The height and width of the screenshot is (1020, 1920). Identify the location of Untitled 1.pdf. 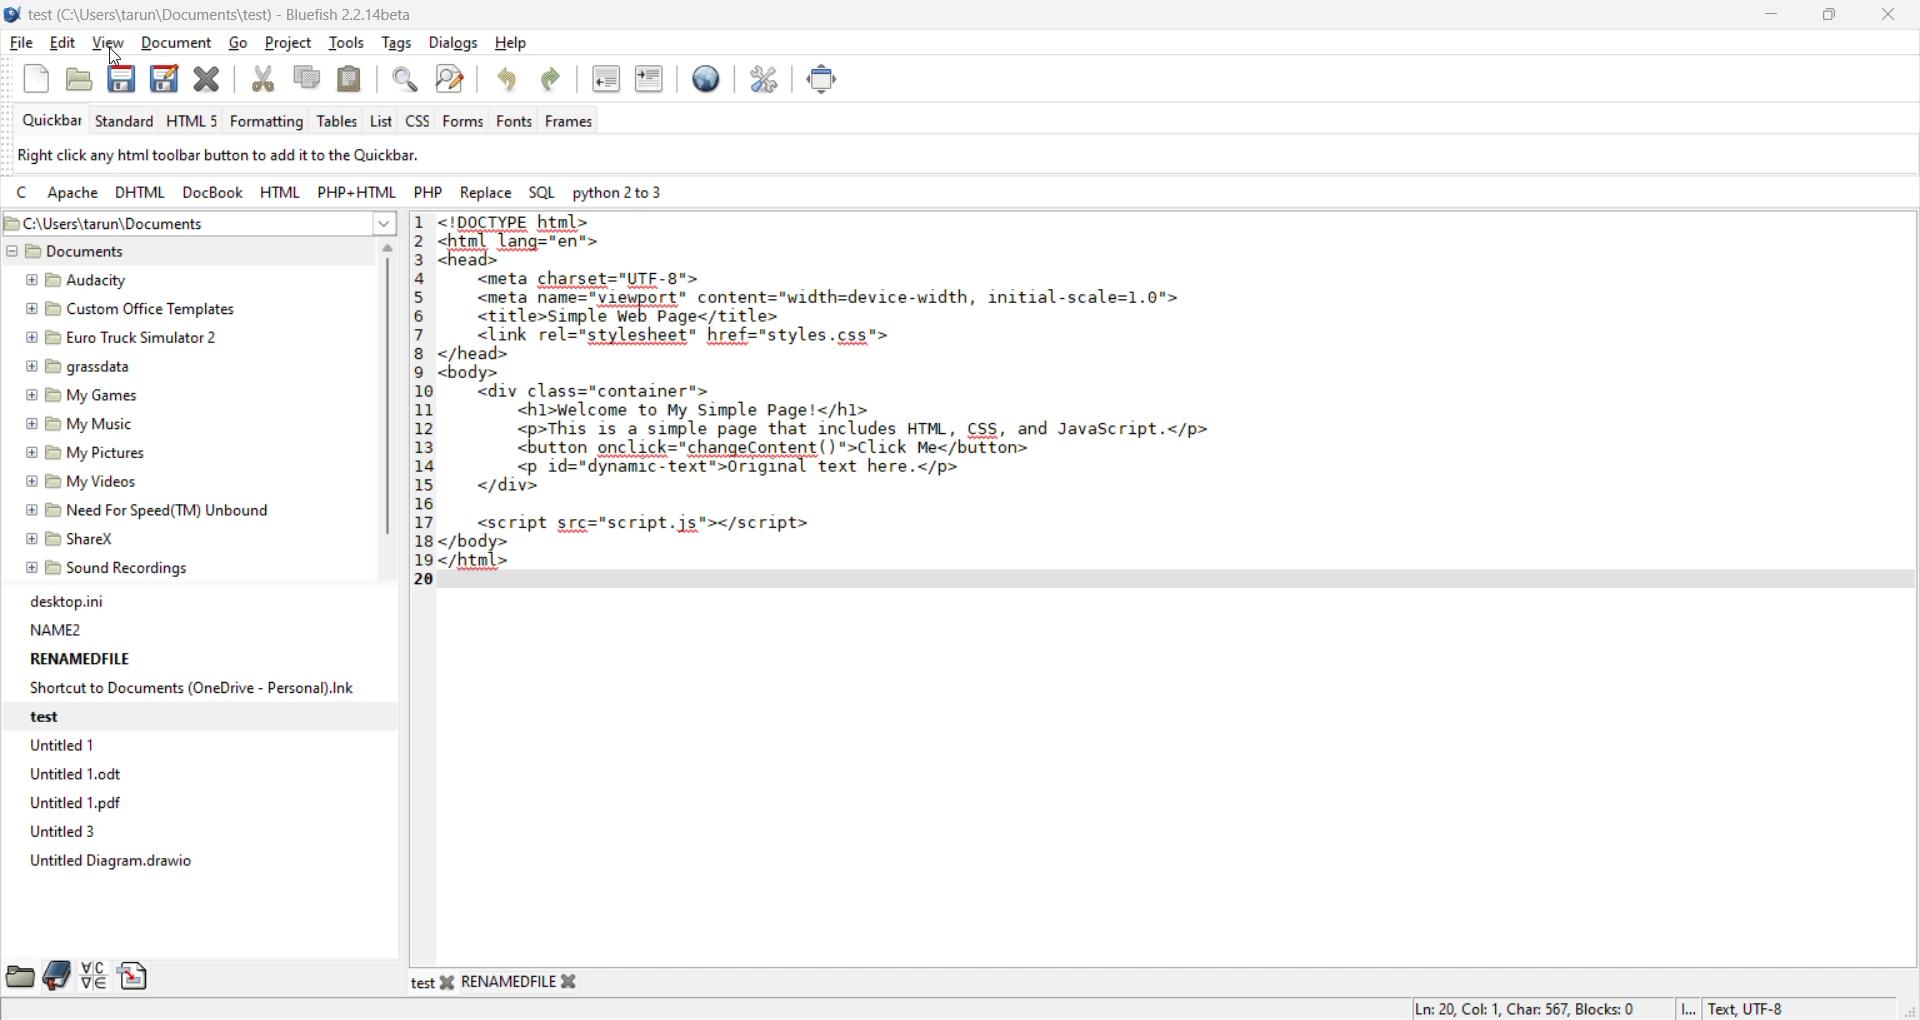
(77, 804).